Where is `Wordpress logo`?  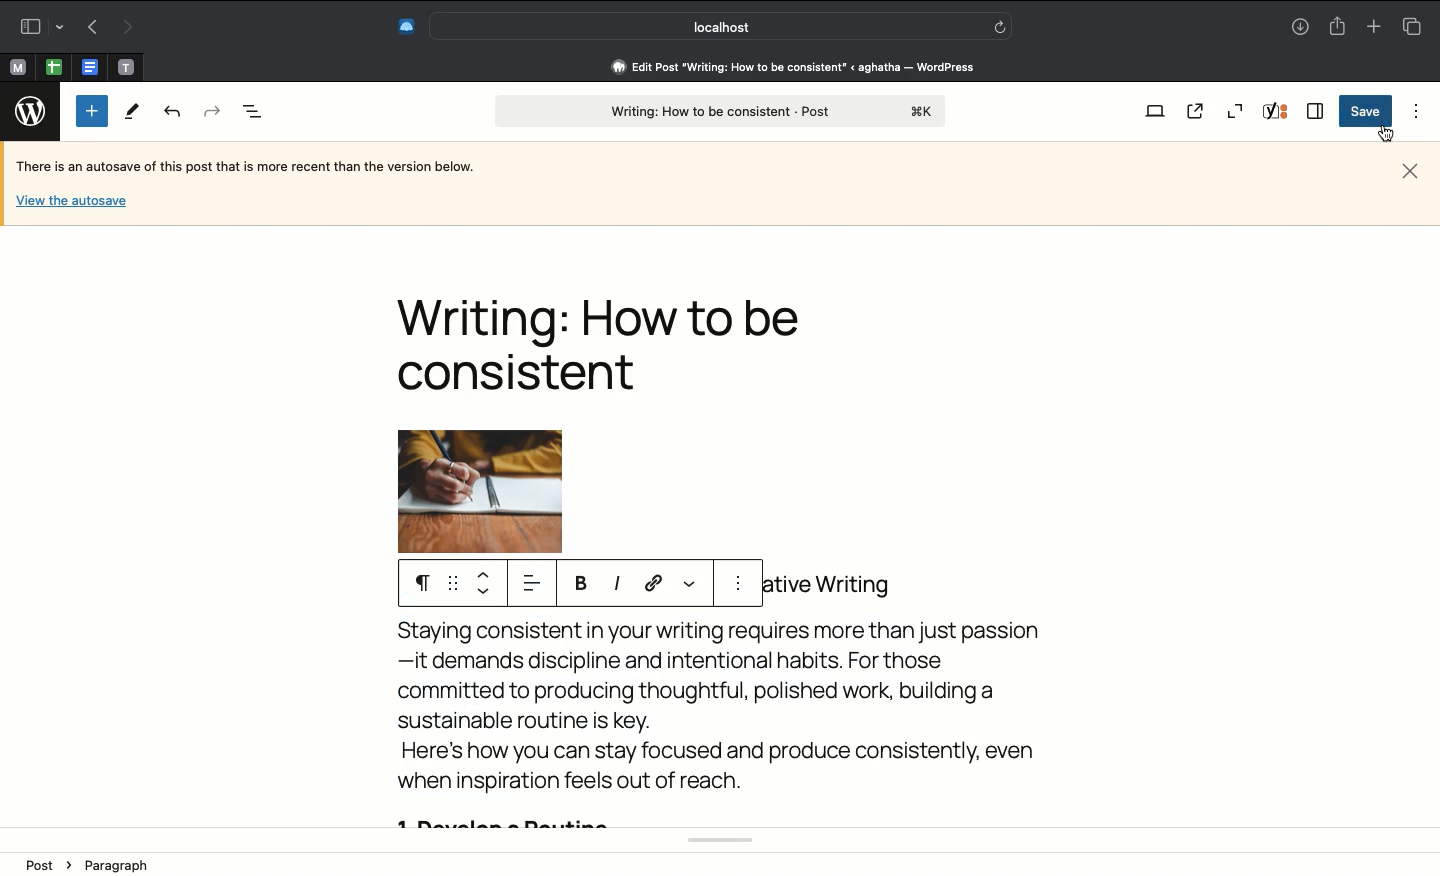
Wordpress logo is located at coordinates (30, 111).